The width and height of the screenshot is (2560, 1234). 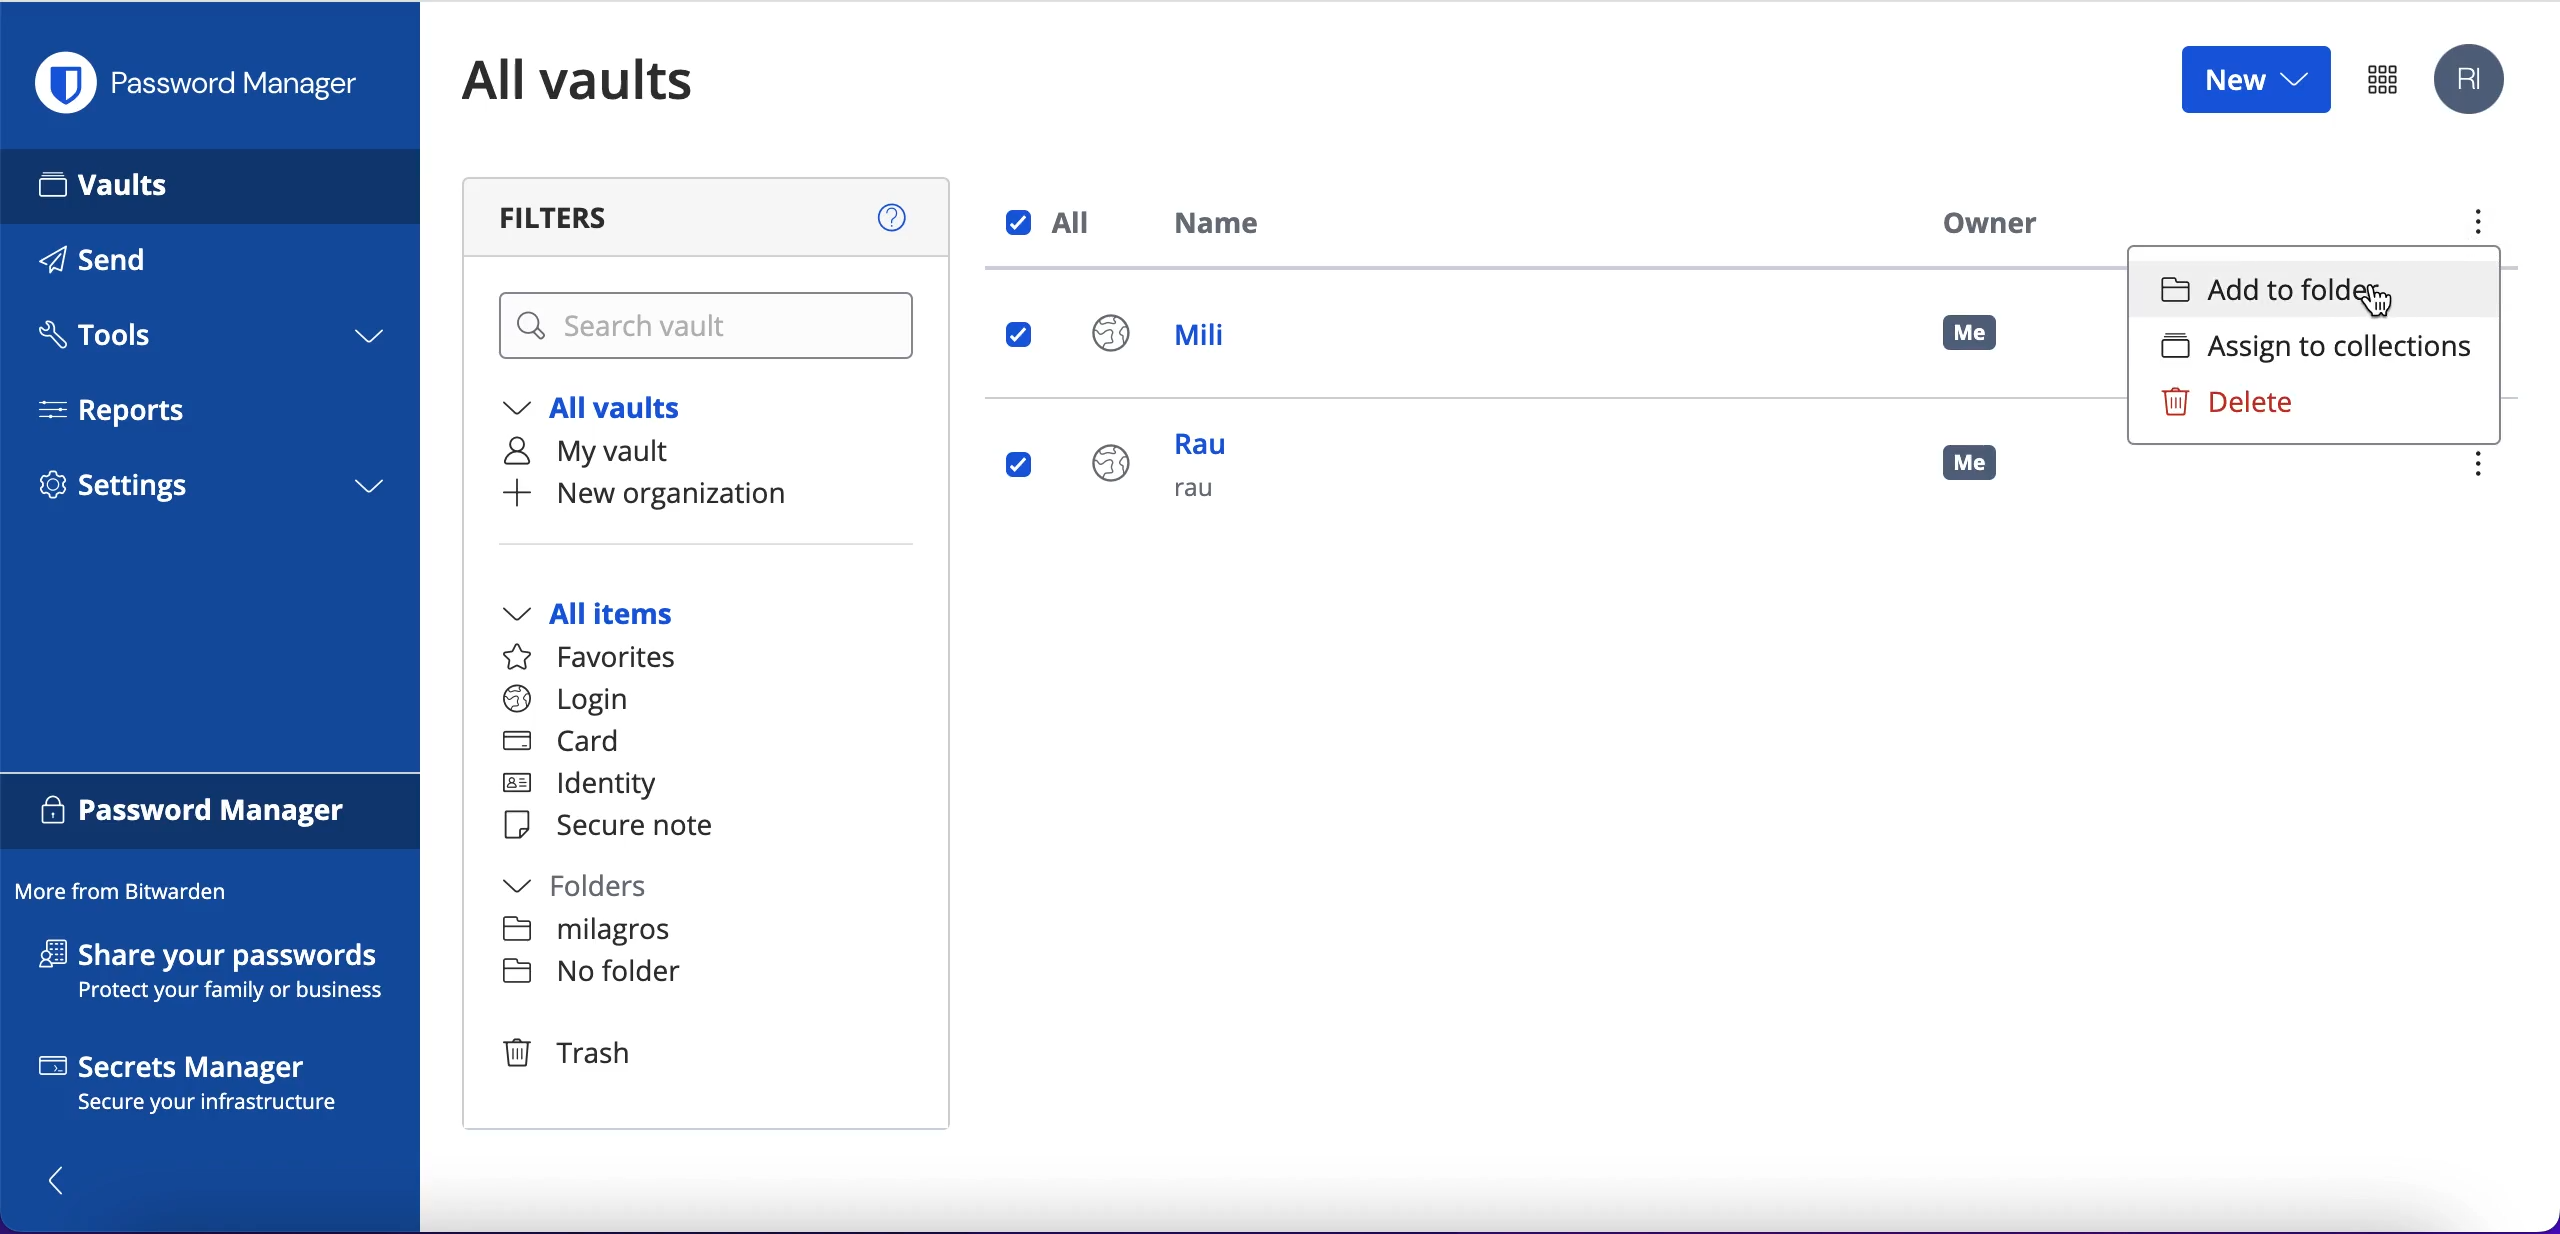 I want to click on new, so click(x=2254, y=78).